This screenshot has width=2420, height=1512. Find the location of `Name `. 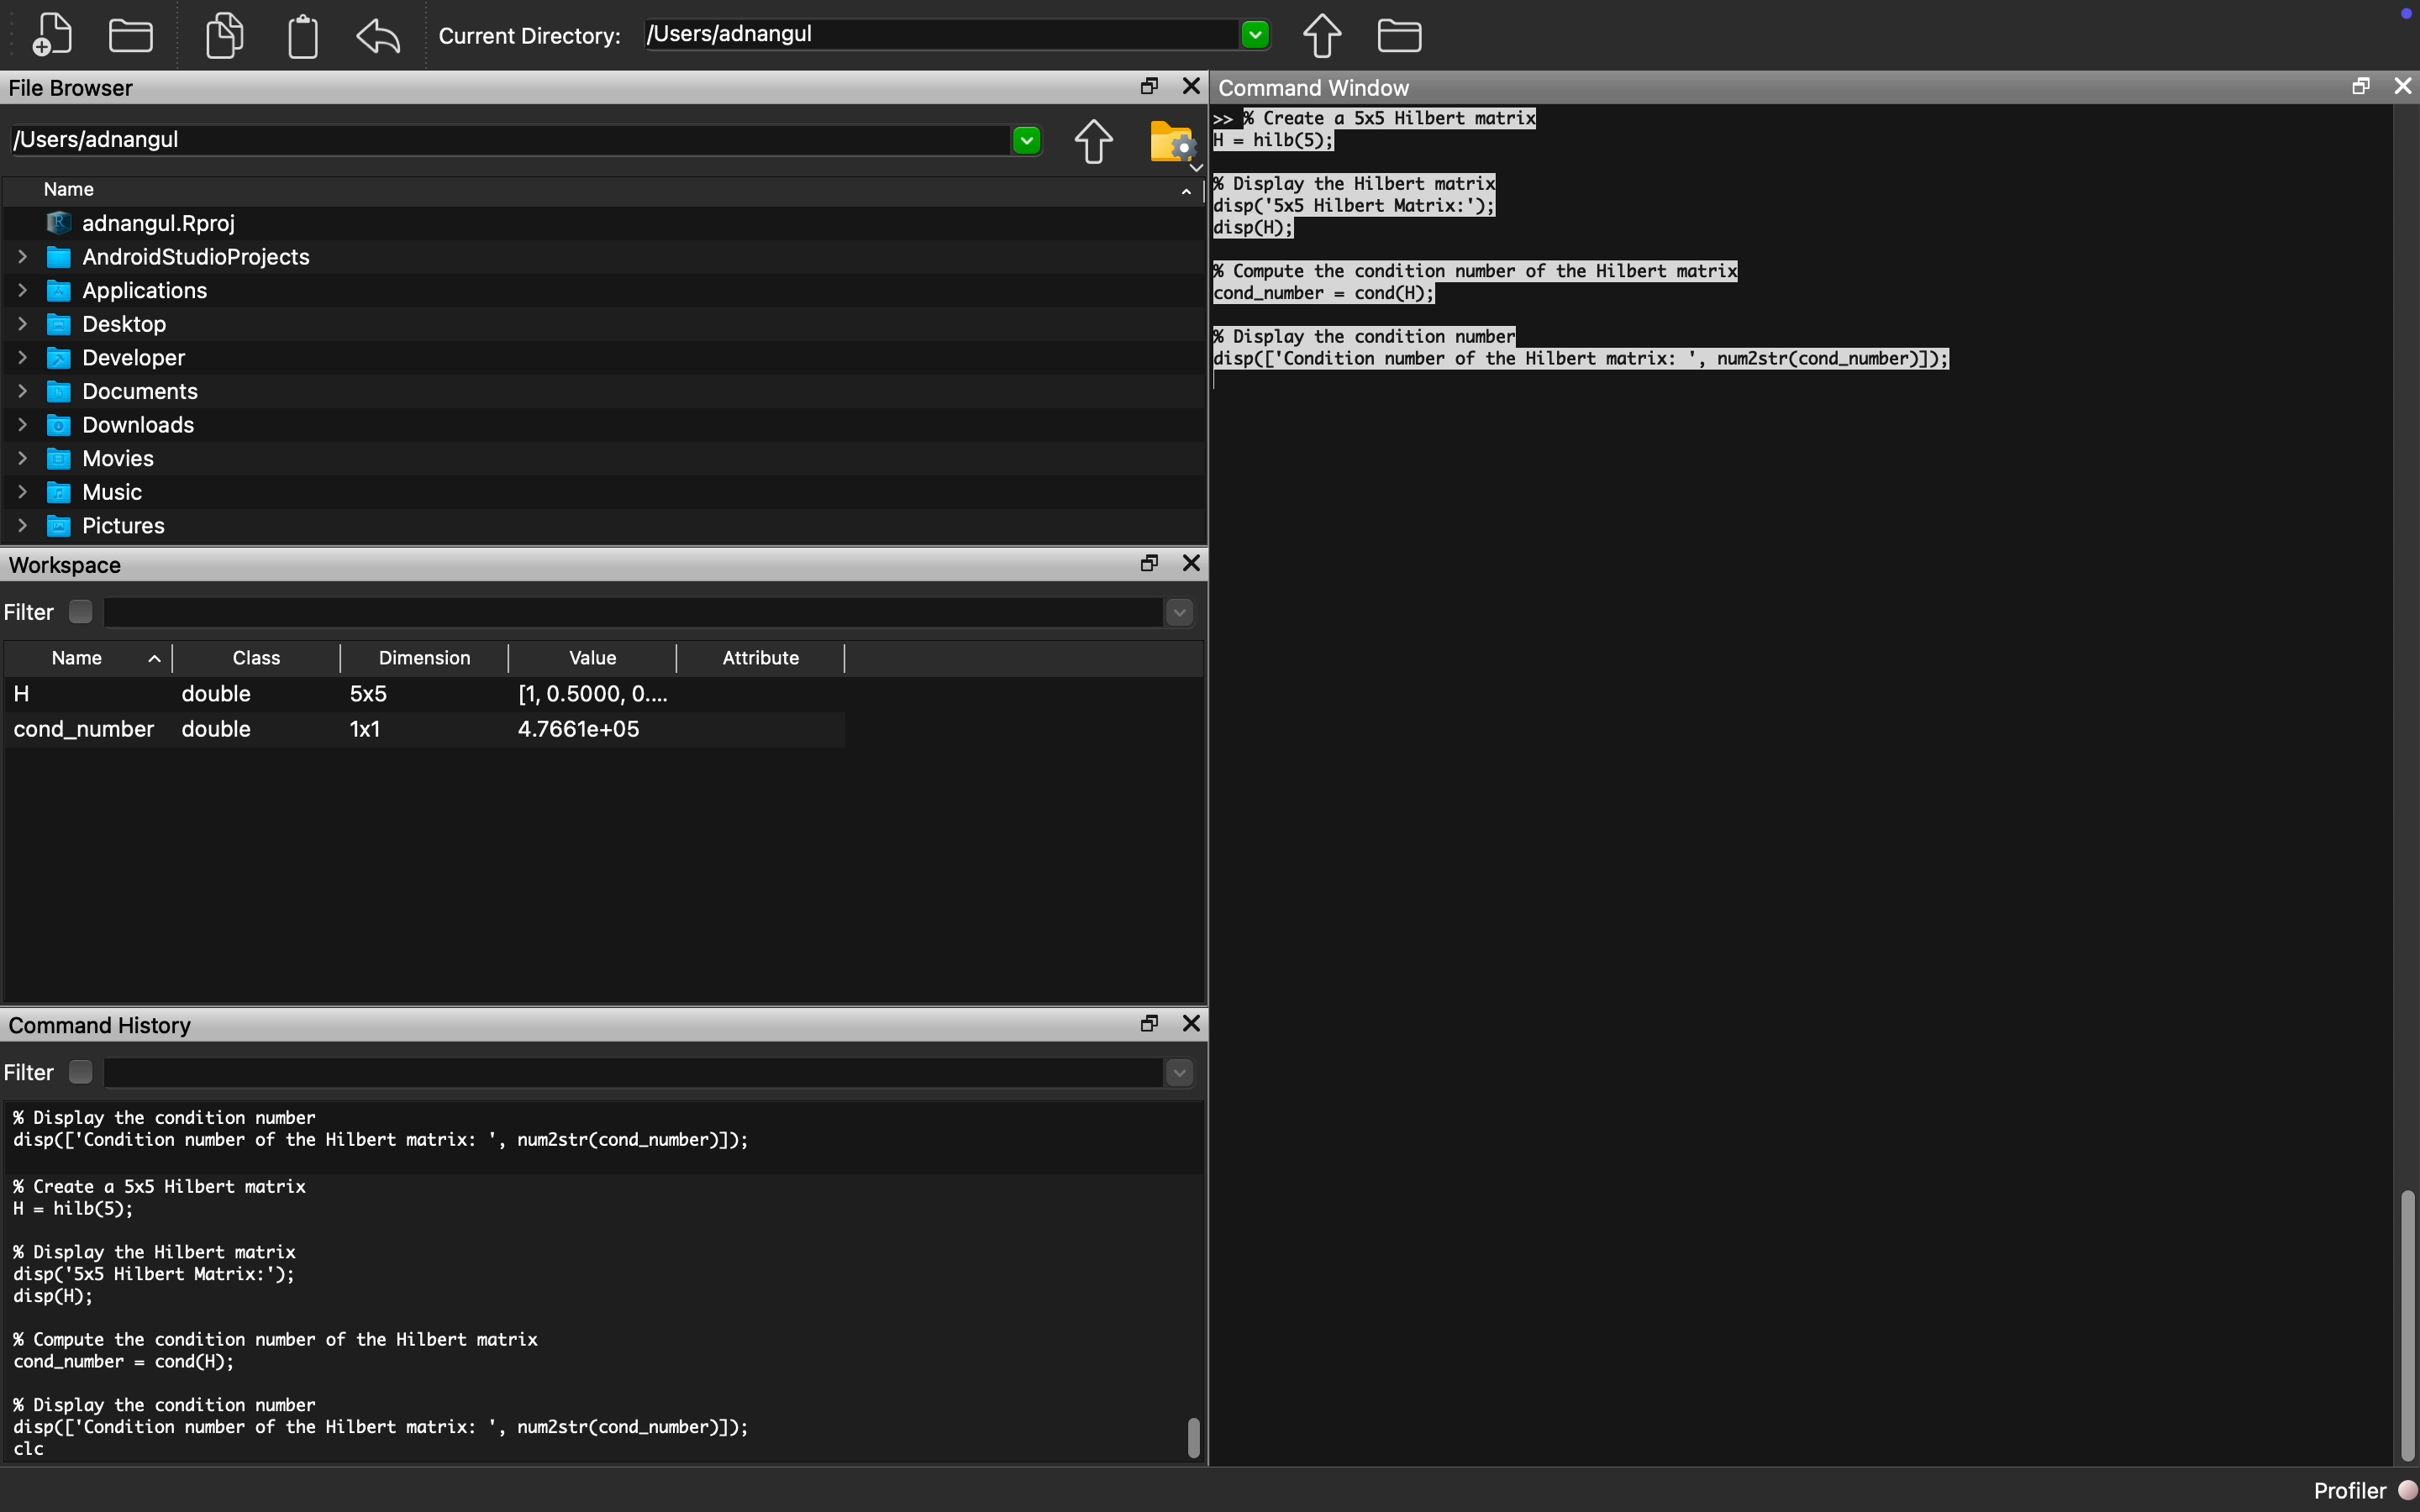

Name  is located at coordinates (104, 658).